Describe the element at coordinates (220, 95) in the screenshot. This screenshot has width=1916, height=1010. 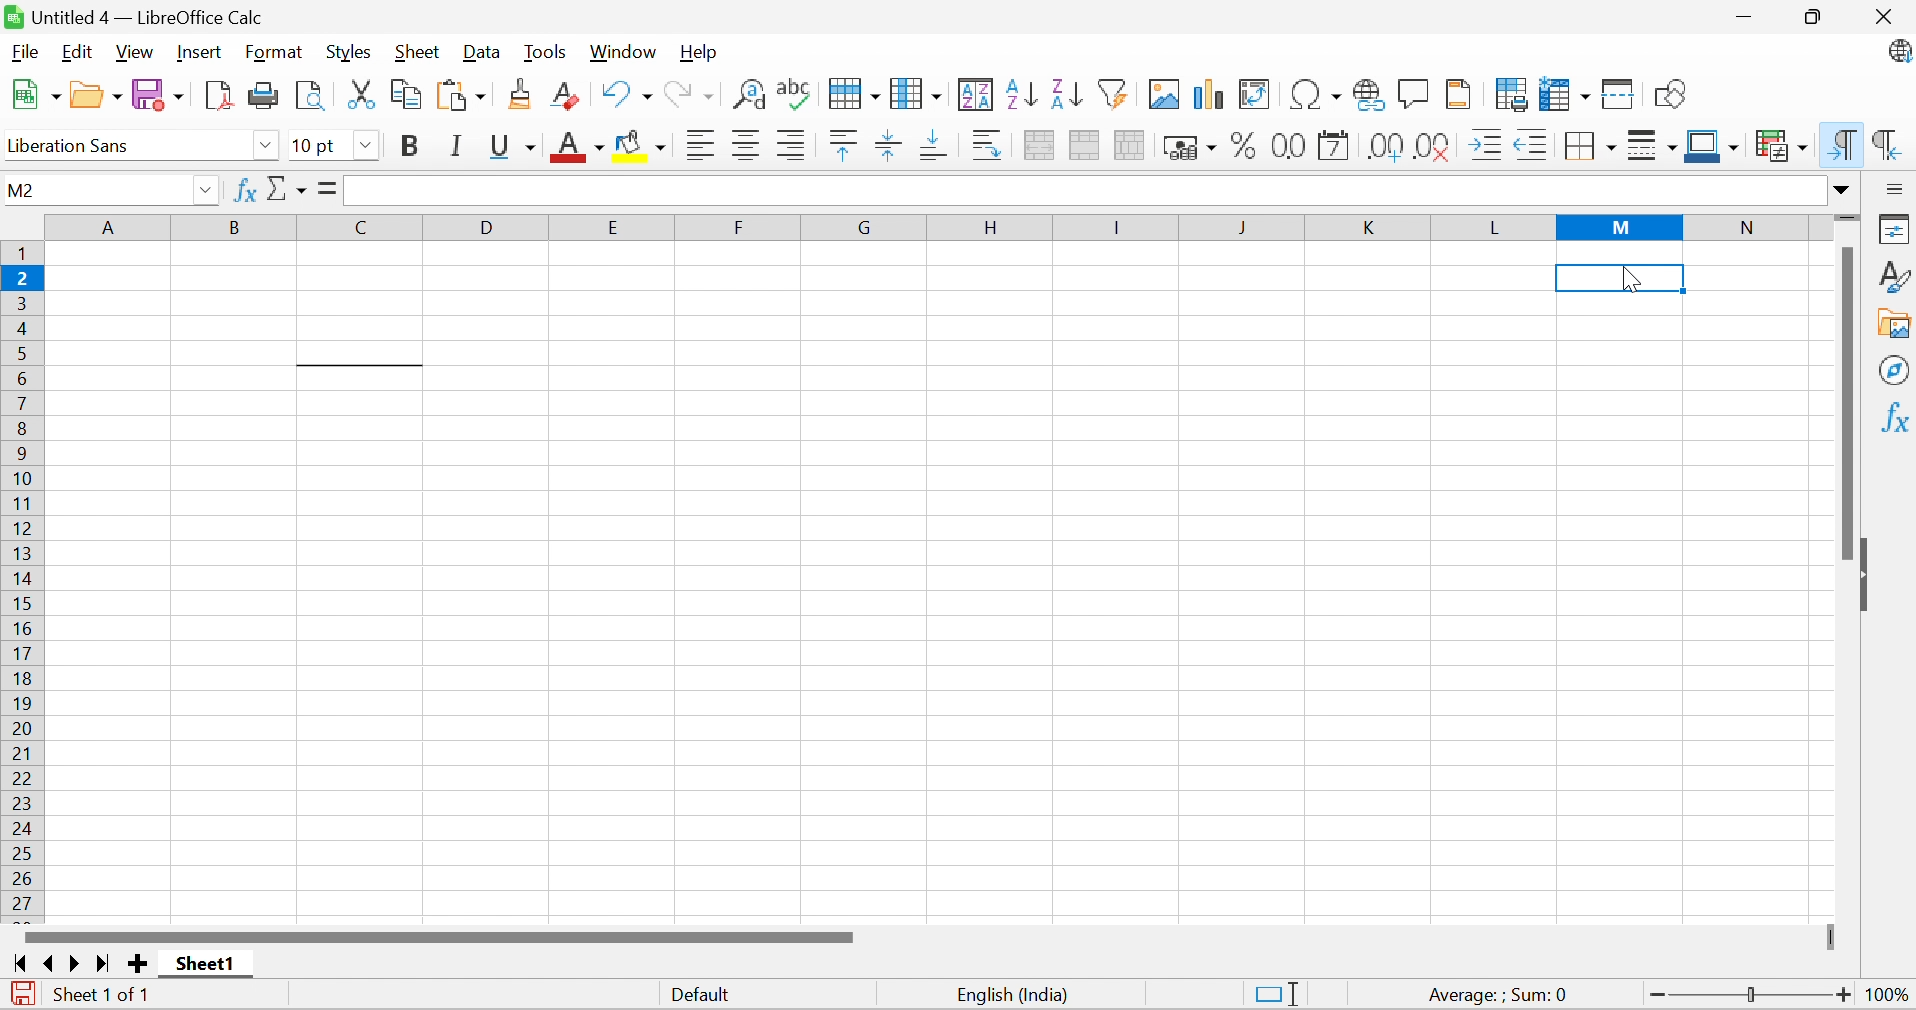
I see `Export as PDF` at that location.